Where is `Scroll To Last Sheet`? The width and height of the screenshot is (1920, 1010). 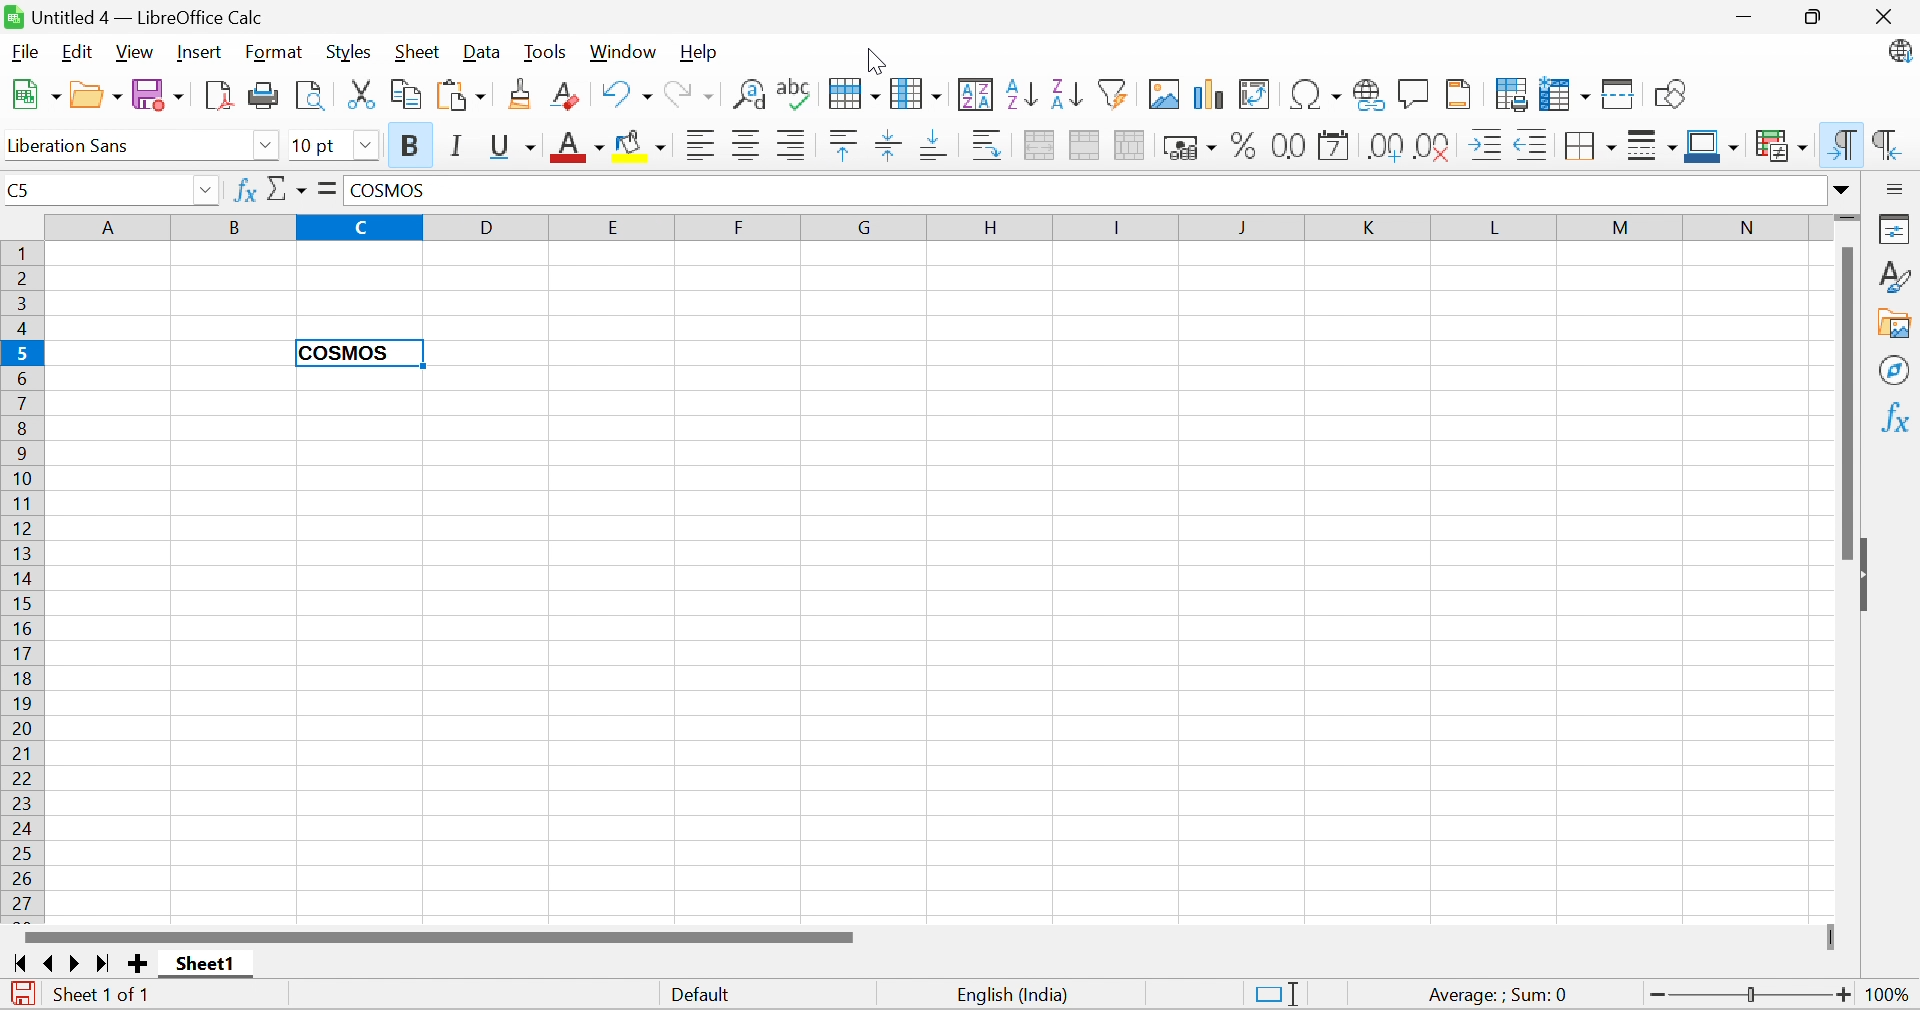
Scroll To Last Sheet is located at coordinates (104, 962).